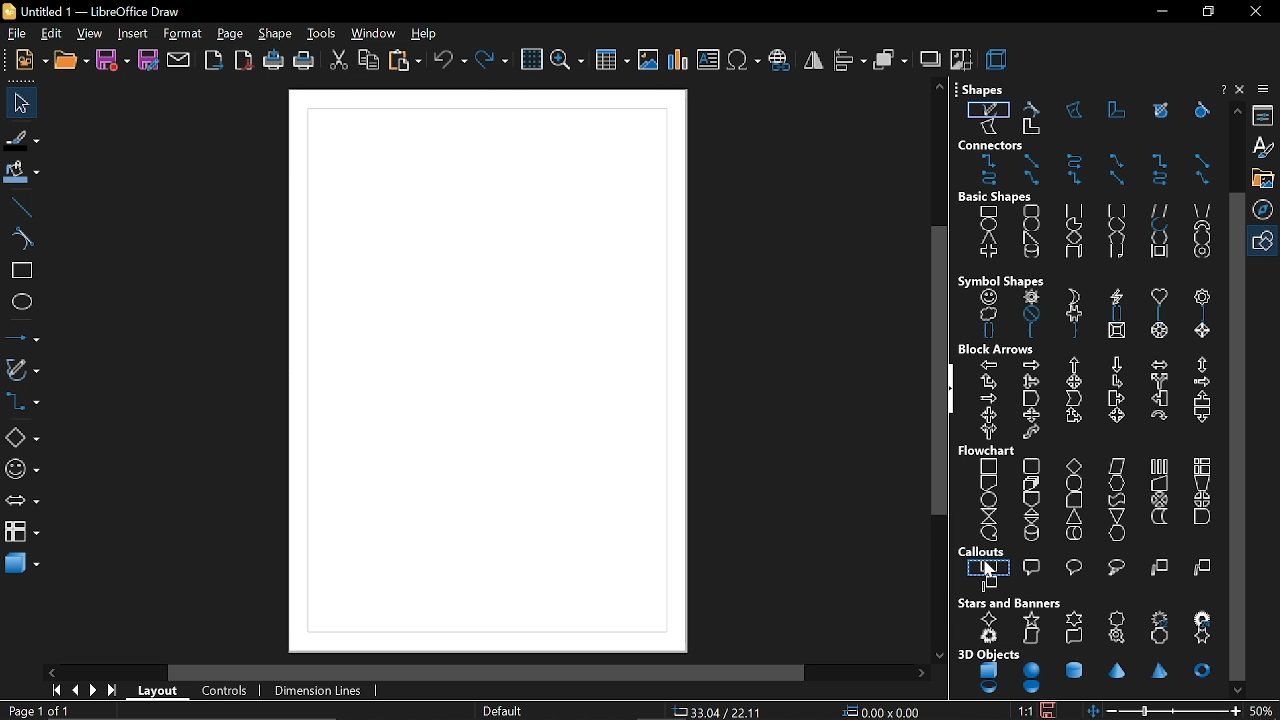 Image resolution: width=1280 pixels, height=720 pixels. What do you see at coordinates (1198, 111) in the screenshot?
I see `curve filled` at bounding box center [1198, 111].